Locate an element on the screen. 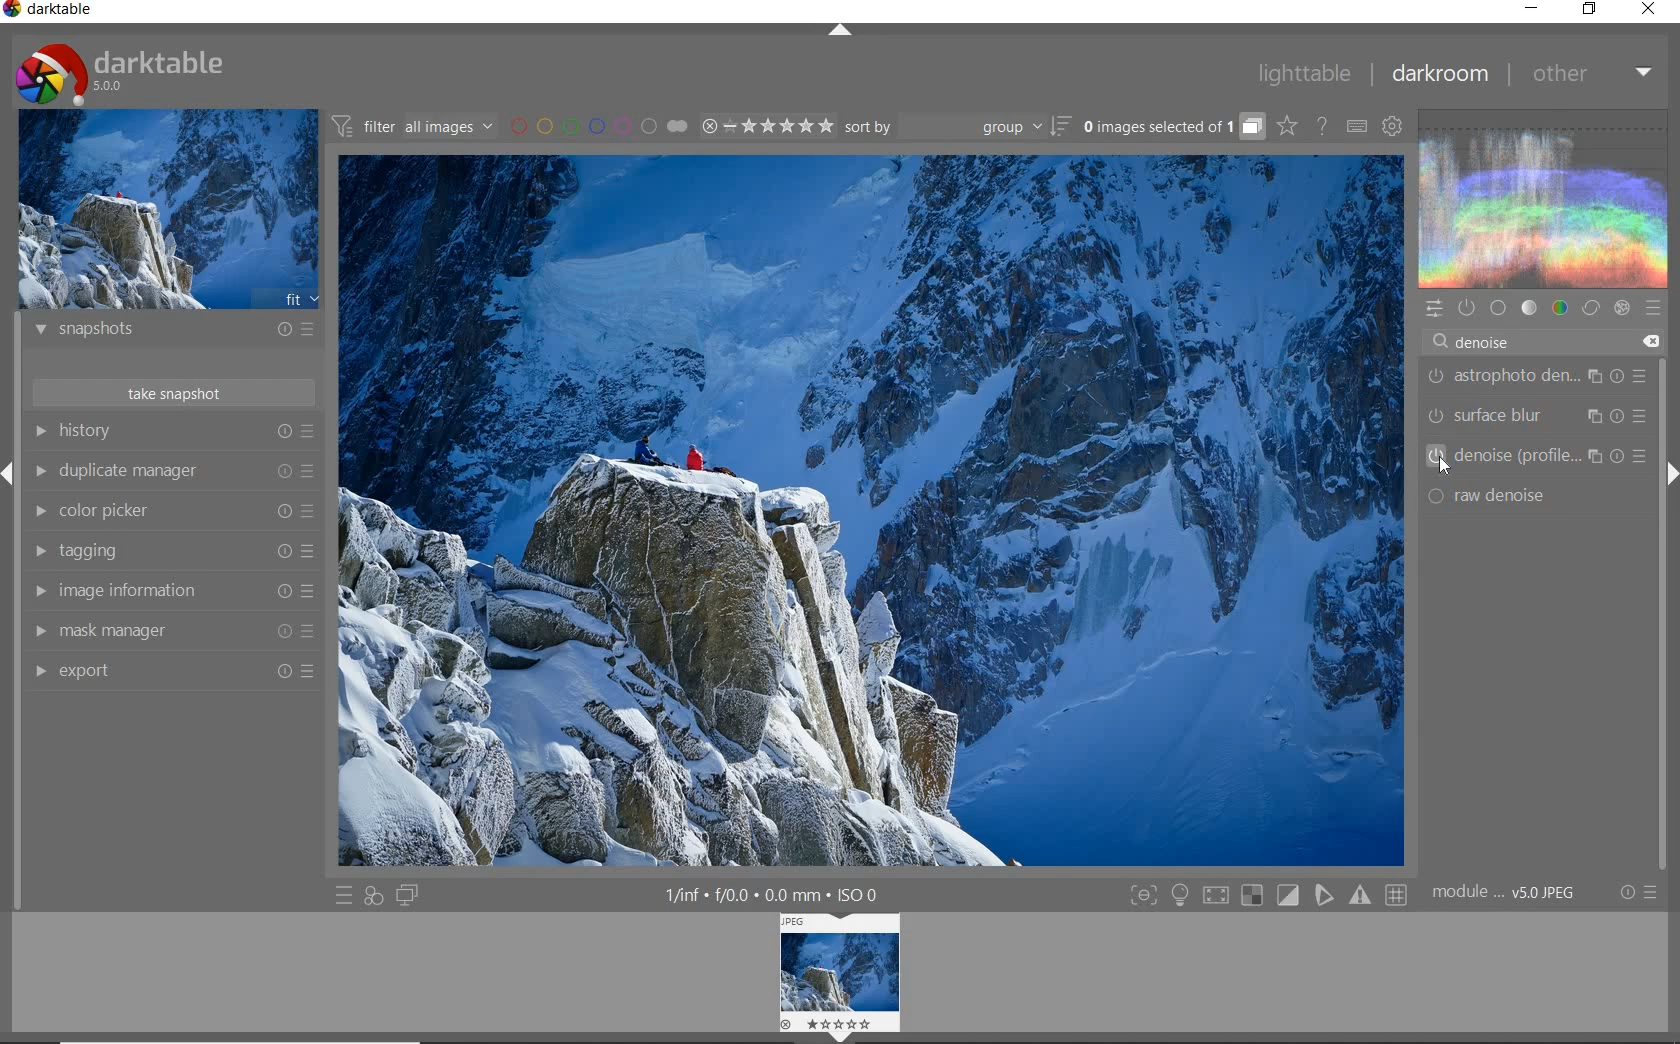  grouped images is located at coordinates (1173, 126).